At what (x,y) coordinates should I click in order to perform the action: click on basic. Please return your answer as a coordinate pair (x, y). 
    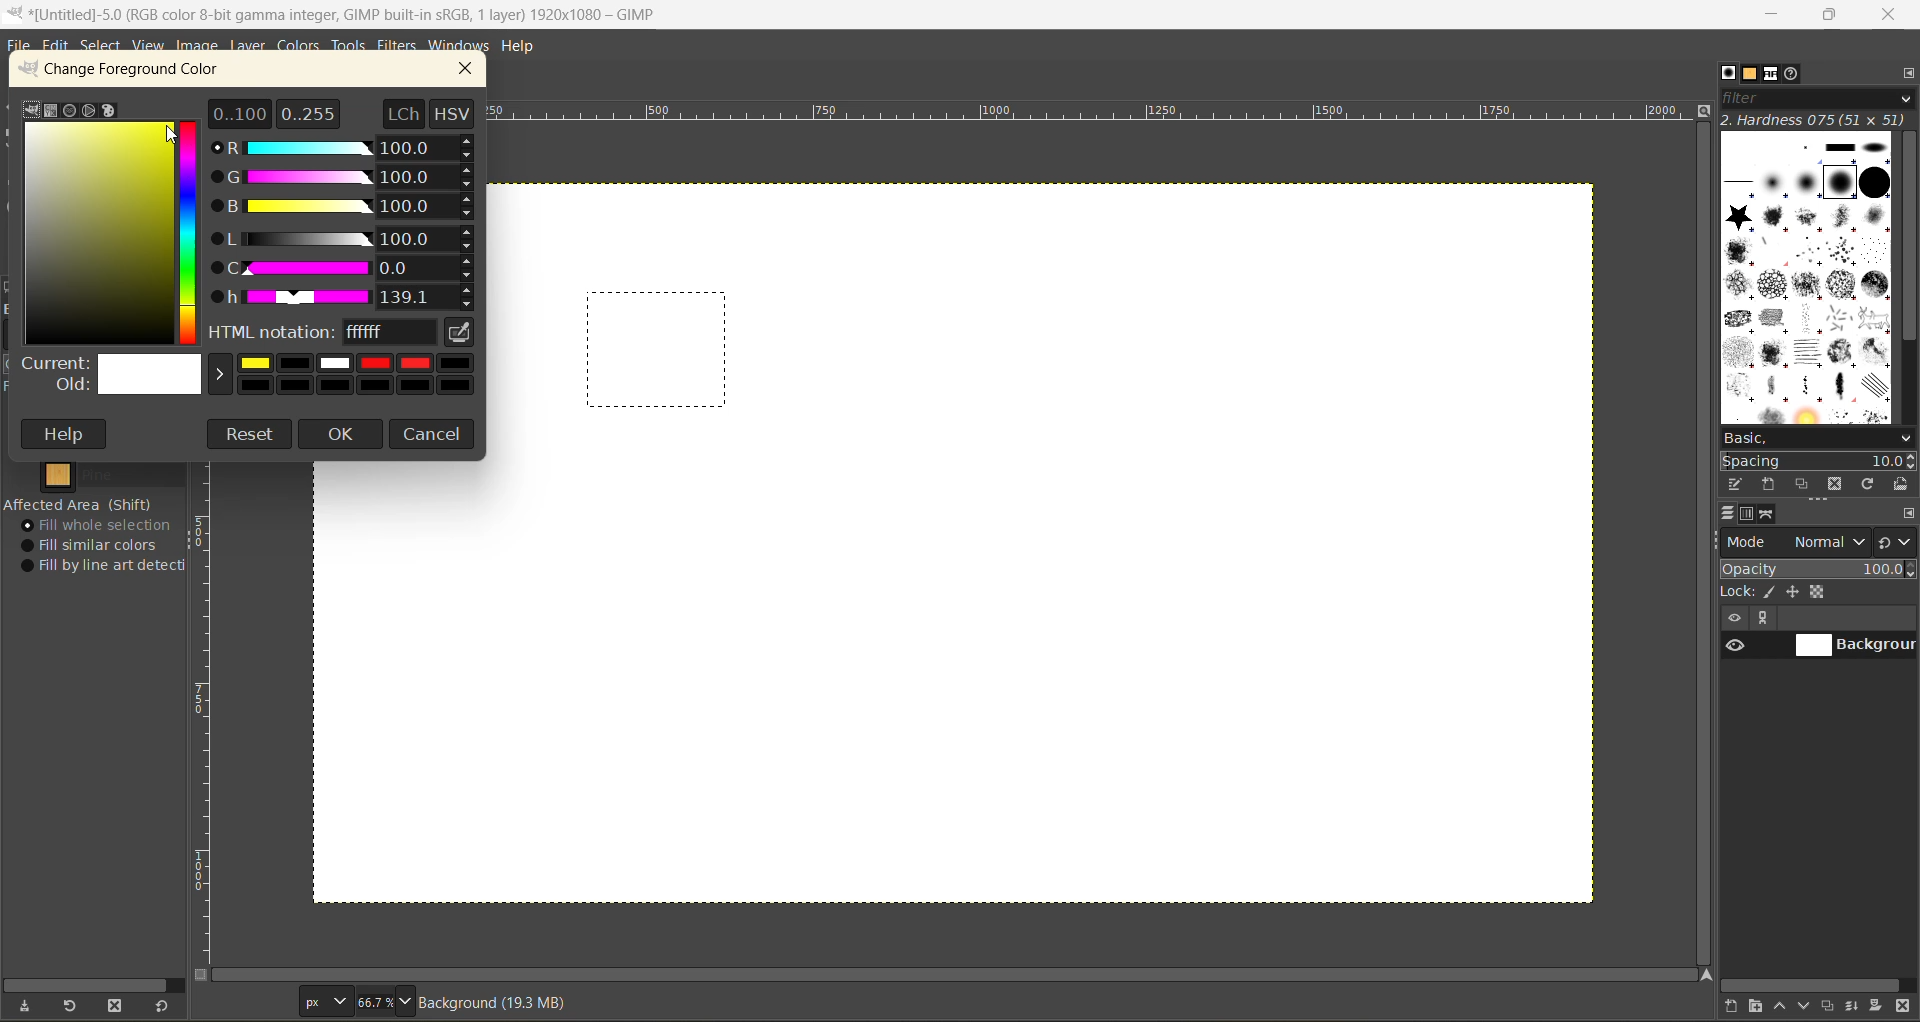
    Looking at the image, I should click on (1818, 435).